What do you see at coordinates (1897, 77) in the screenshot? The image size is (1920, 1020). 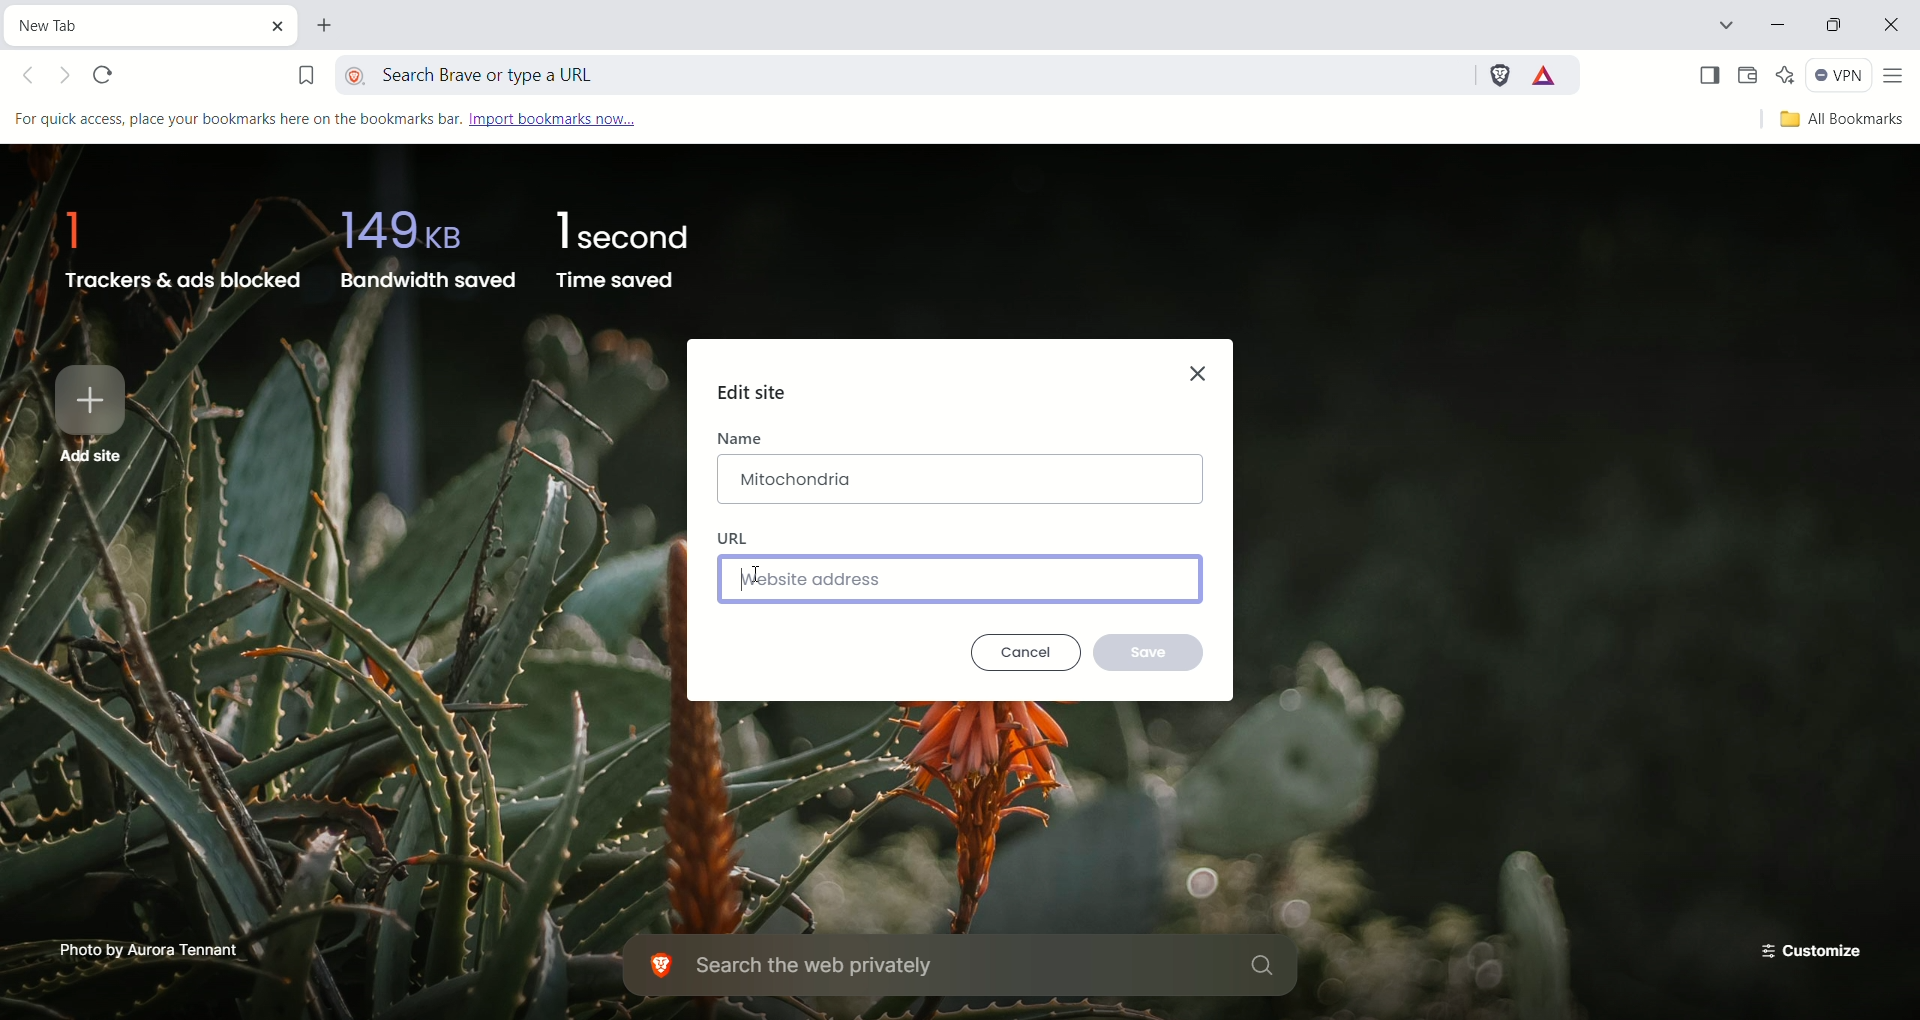 I see `customize and control brave` at bounding box center [1897, 77].